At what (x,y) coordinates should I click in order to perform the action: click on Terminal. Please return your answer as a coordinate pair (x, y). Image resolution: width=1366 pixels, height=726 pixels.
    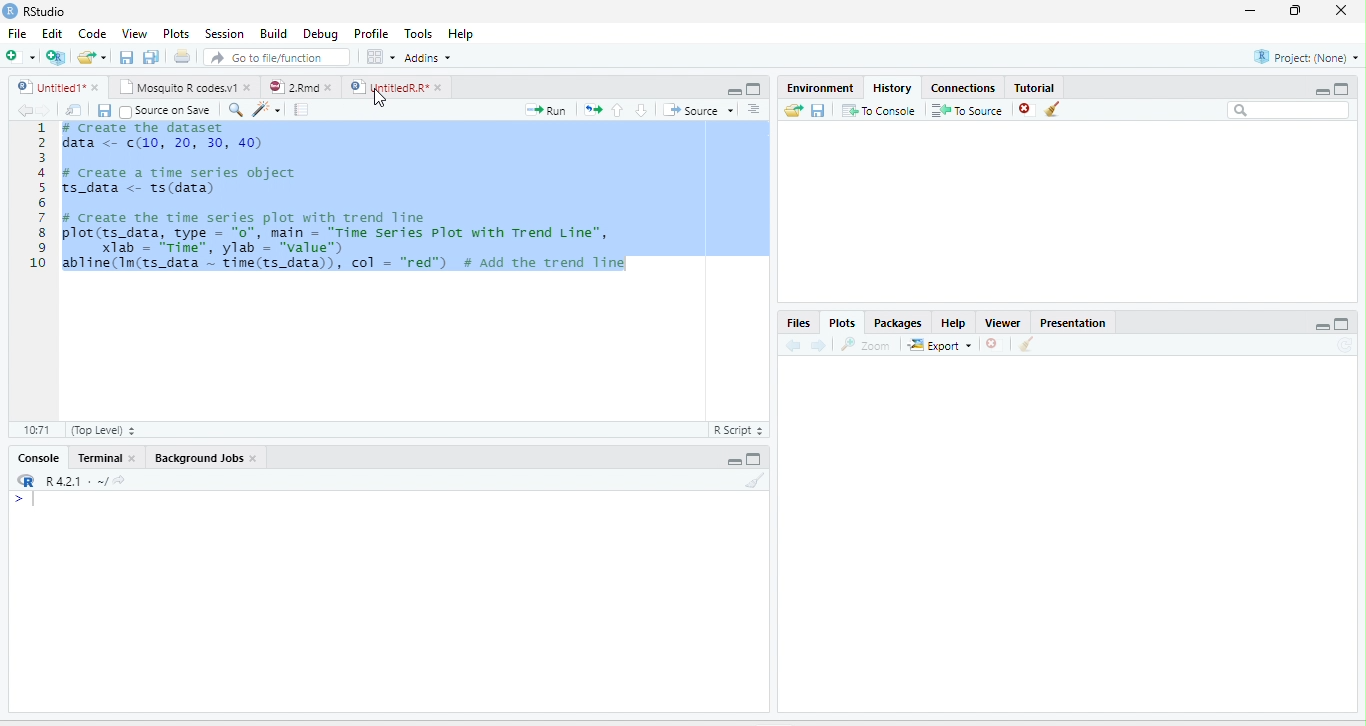
    Looking at the image, I should click on (97, 458).